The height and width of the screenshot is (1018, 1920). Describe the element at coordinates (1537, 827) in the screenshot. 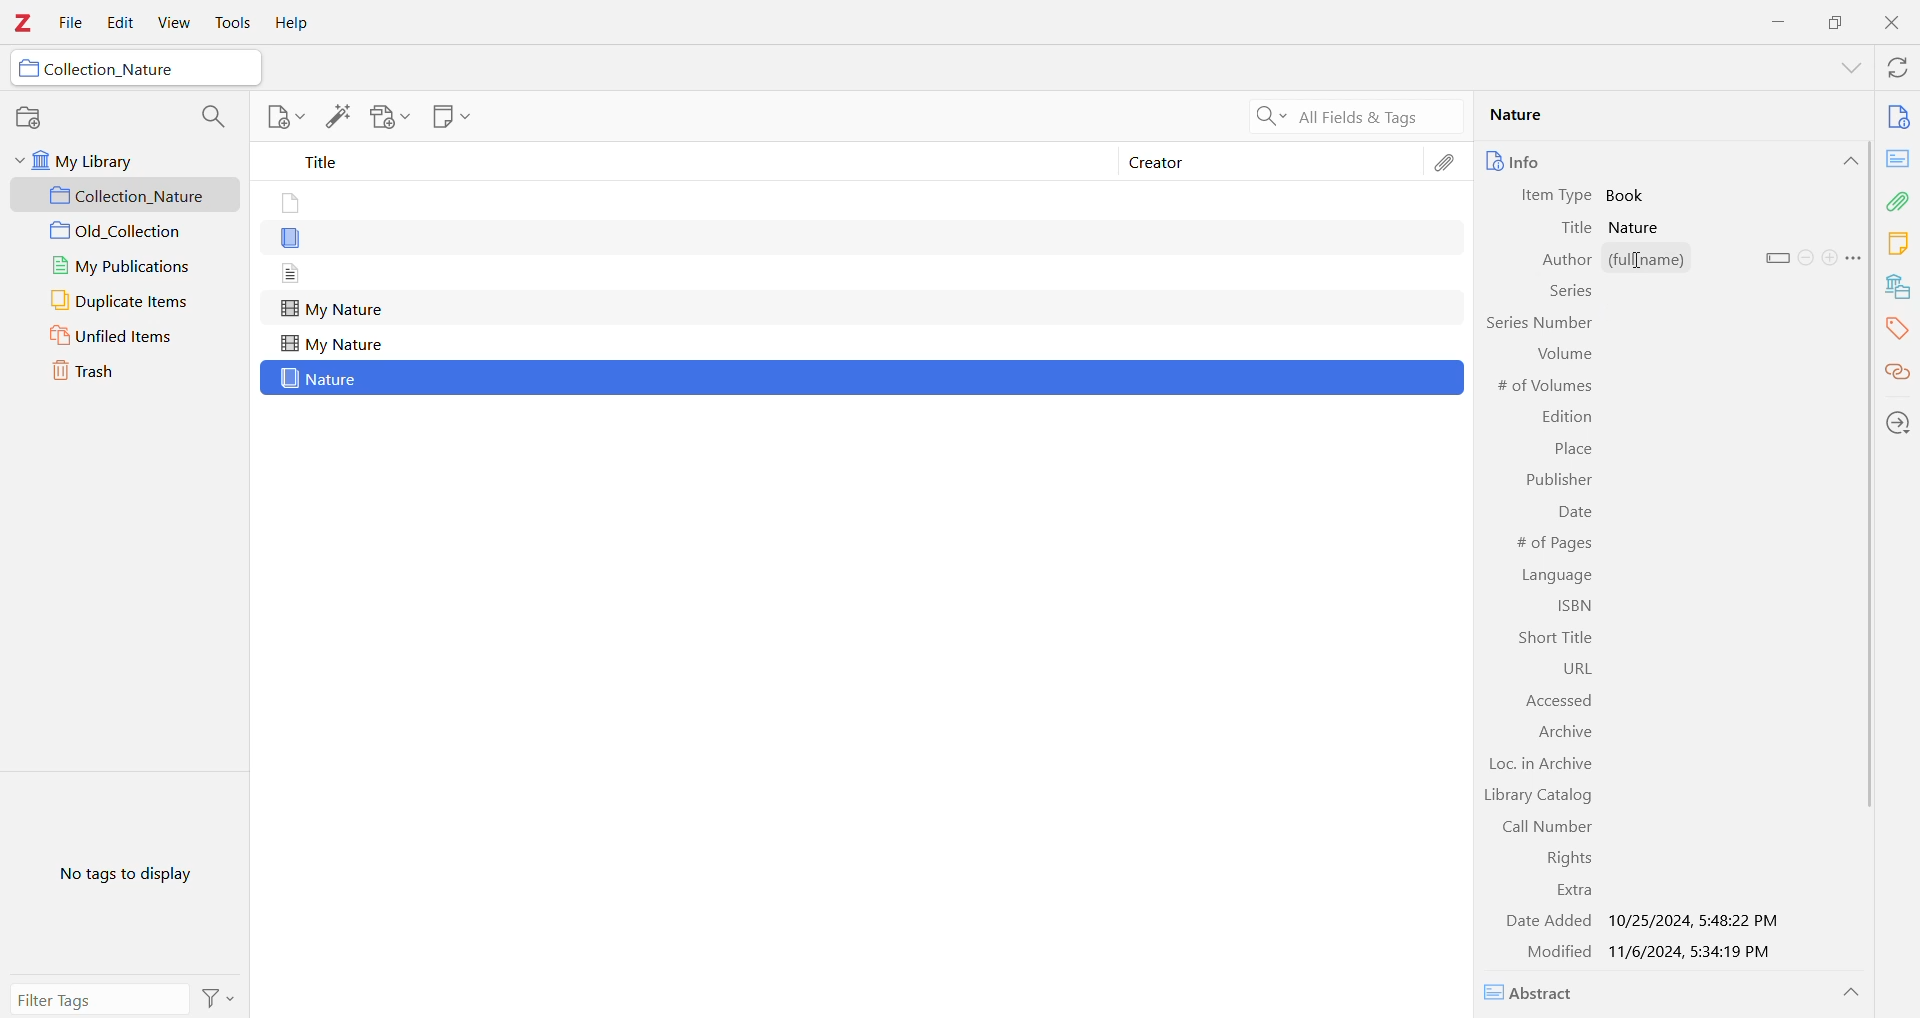

I see `Cal Number` at that location.